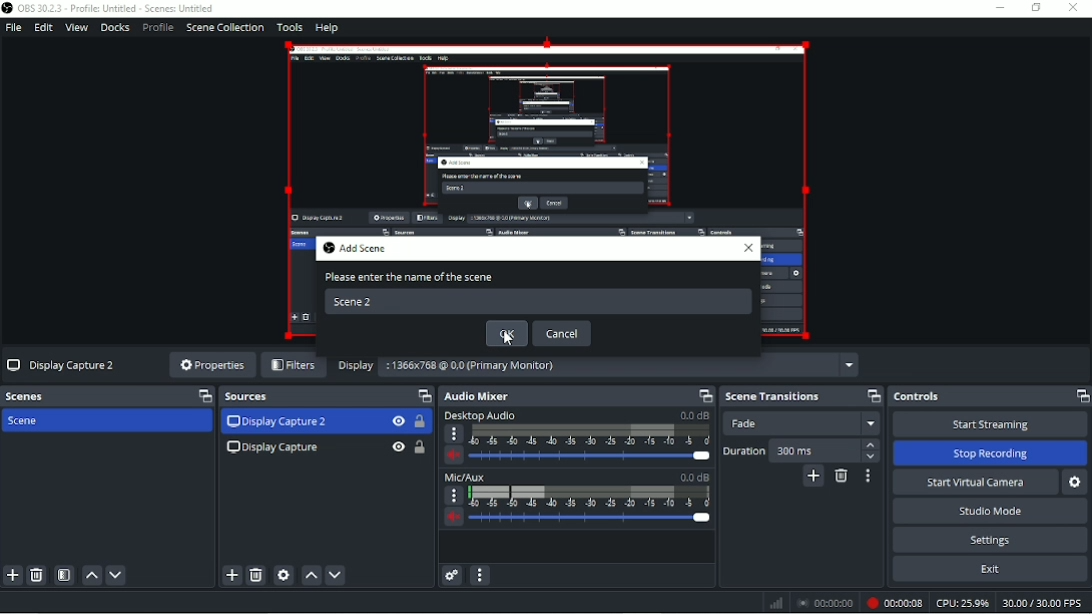 Image resolution: width=1092 pixels, height=614 pixels. I want to click on Scale, so click(592, 435).